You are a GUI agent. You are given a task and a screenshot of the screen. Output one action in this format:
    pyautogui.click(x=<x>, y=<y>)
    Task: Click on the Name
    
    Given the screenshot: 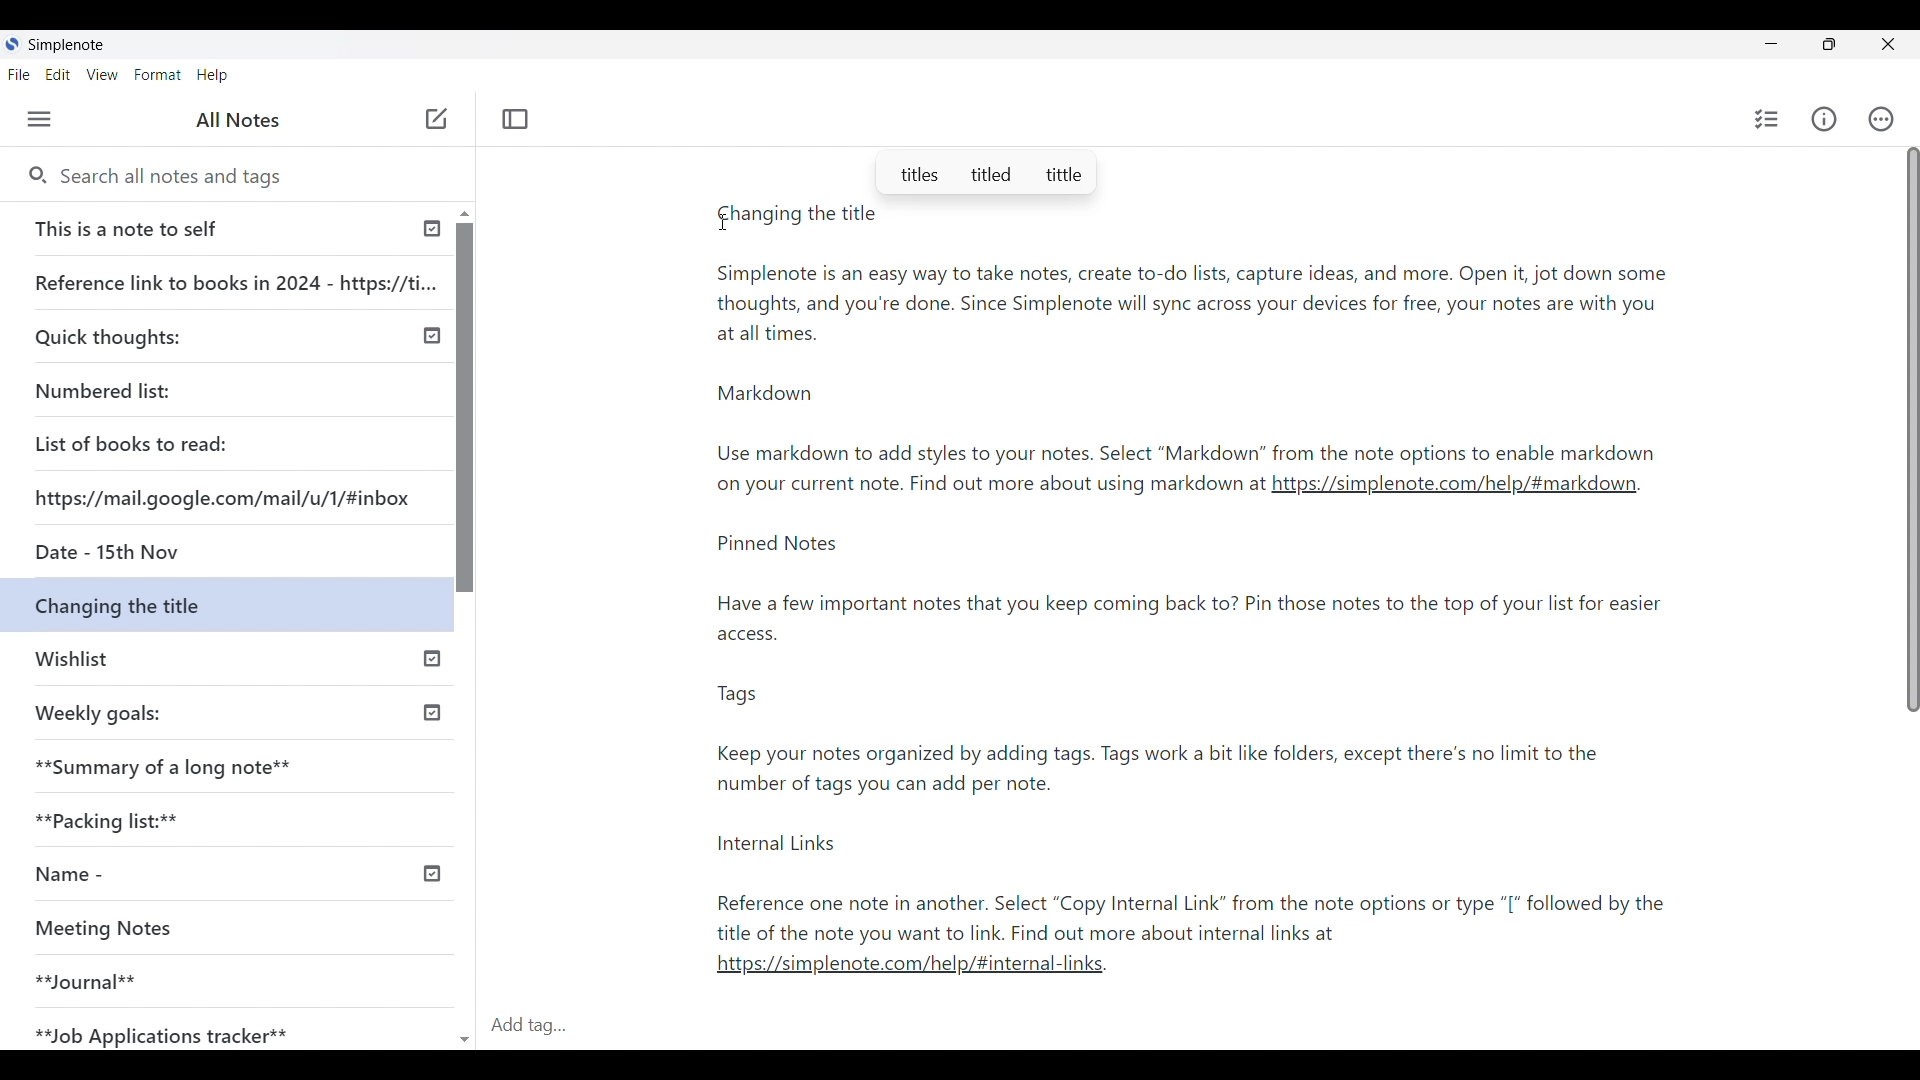 What is the action you would take?
    pyautogui.click(x=62, y=876)
    